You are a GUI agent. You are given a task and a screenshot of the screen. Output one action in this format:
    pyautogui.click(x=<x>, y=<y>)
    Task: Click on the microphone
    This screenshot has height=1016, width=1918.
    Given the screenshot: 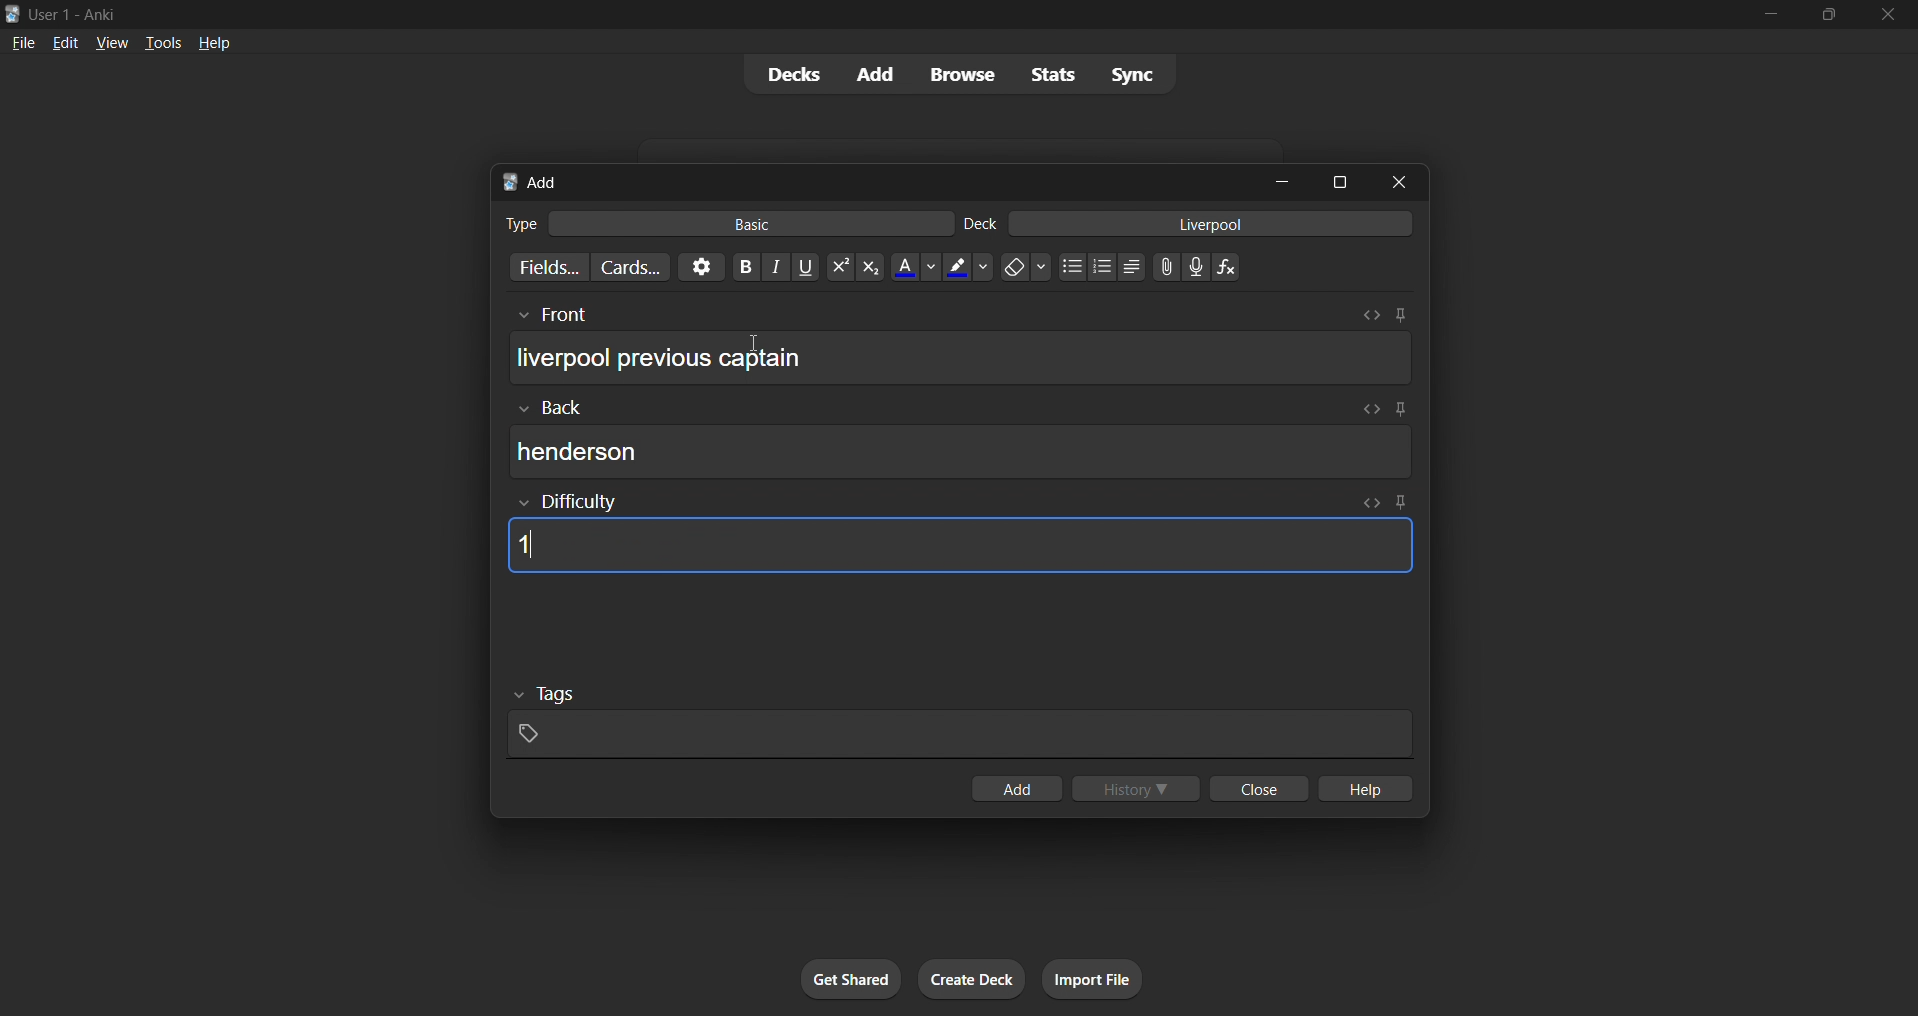 What is the action you would take?
    pyautogui.click(x=1197, y=268)
    